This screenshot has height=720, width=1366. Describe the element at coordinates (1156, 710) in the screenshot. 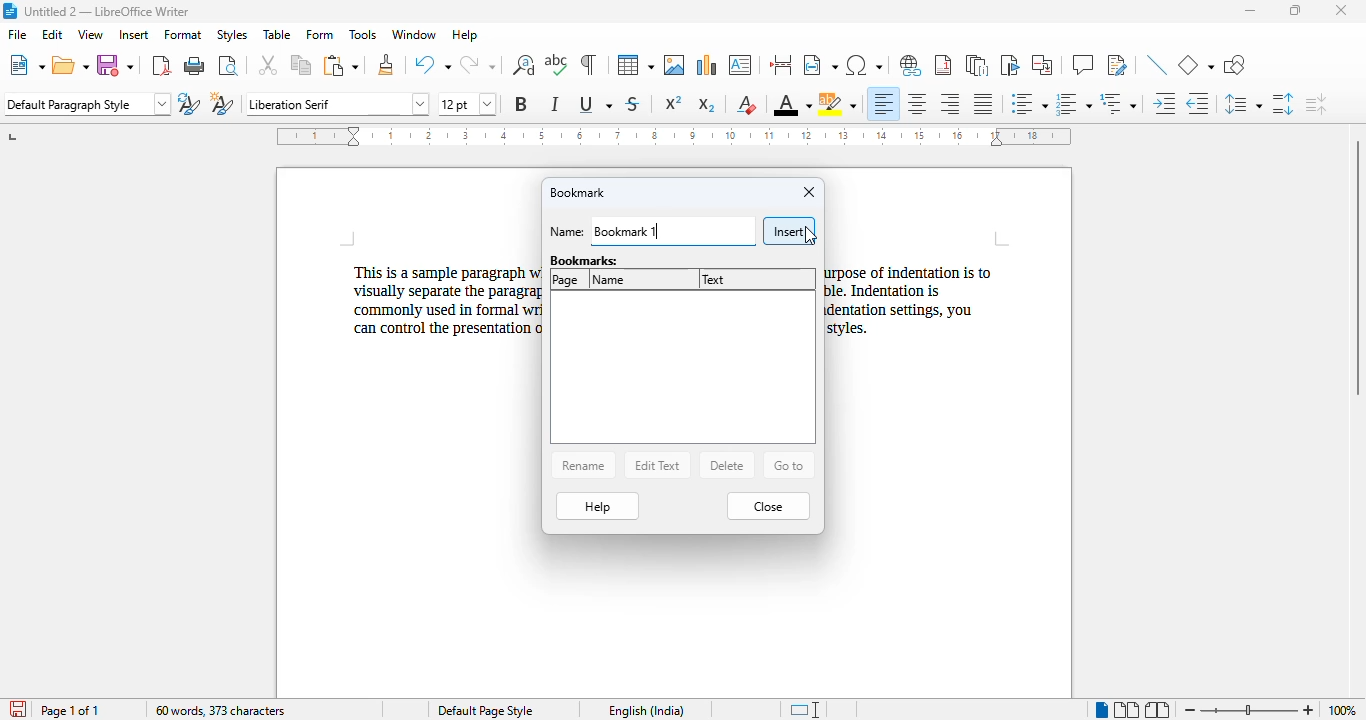

I see `book view` at that location.